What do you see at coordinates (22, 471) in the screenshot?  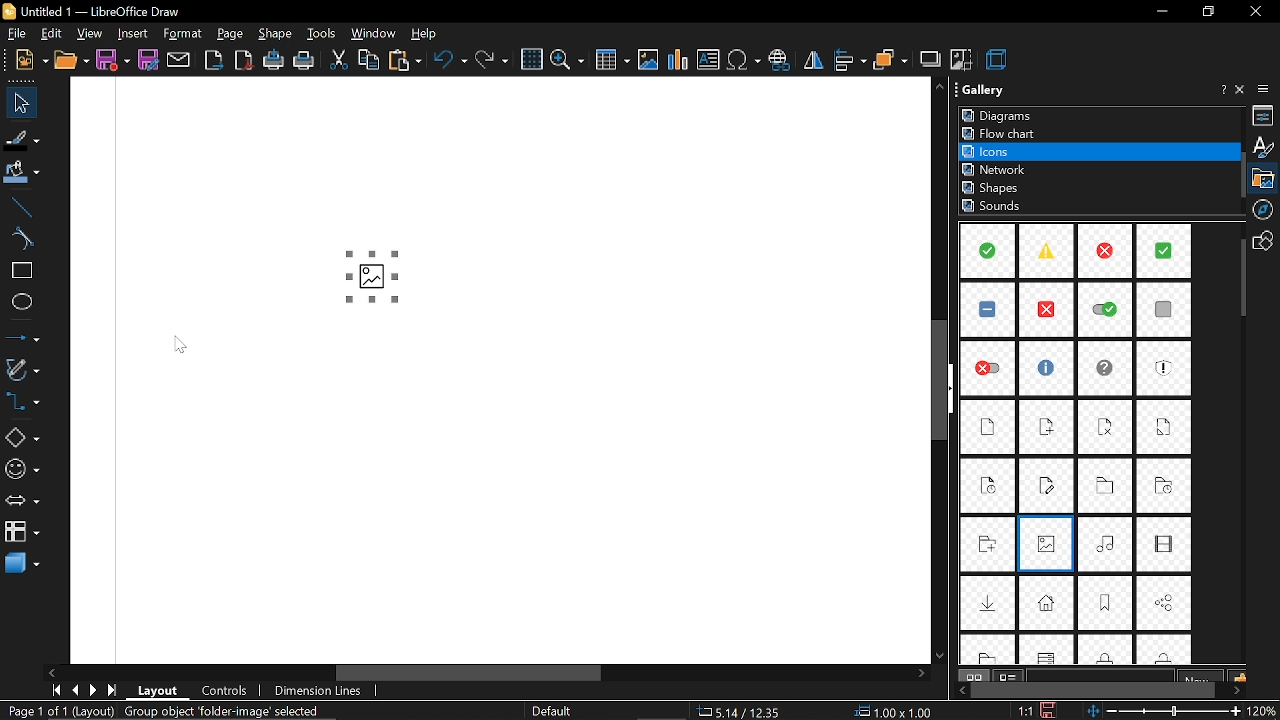 I see `symbol shapes` at bounding box center [22, 471].